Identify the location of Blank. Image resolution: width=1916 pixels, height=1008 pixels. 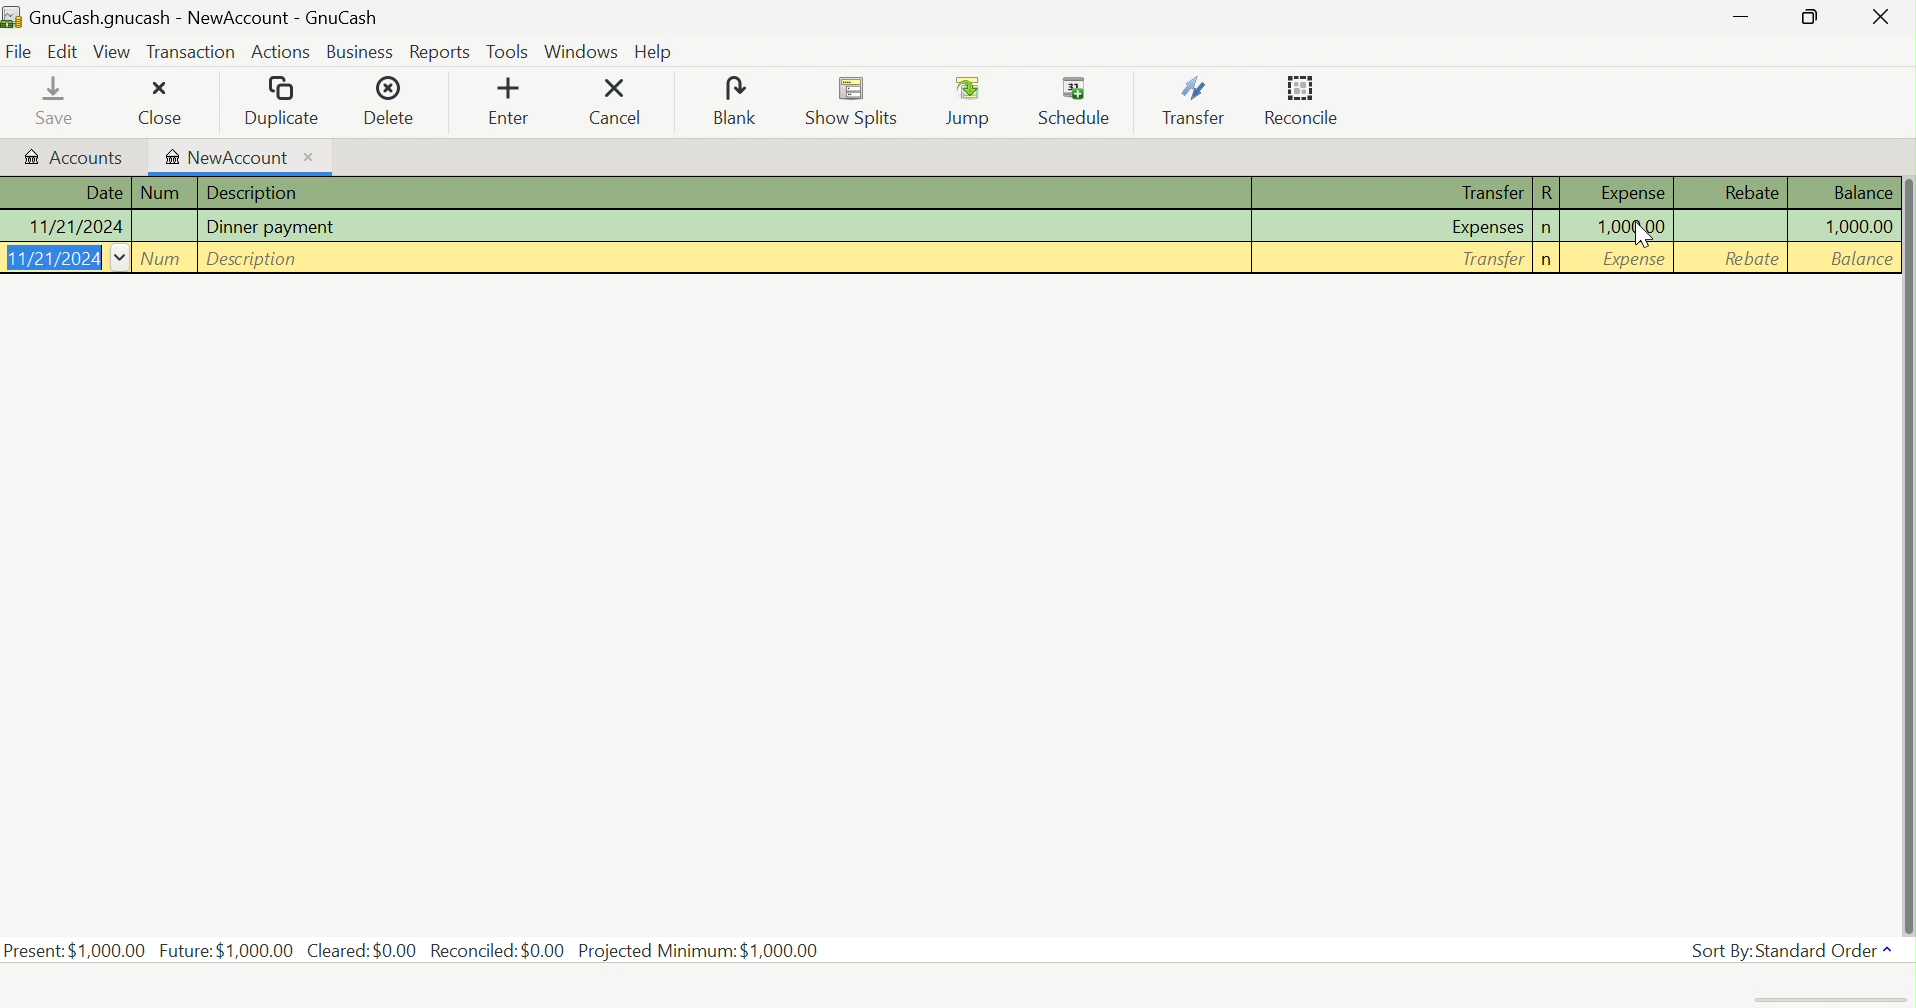
(735, 100).